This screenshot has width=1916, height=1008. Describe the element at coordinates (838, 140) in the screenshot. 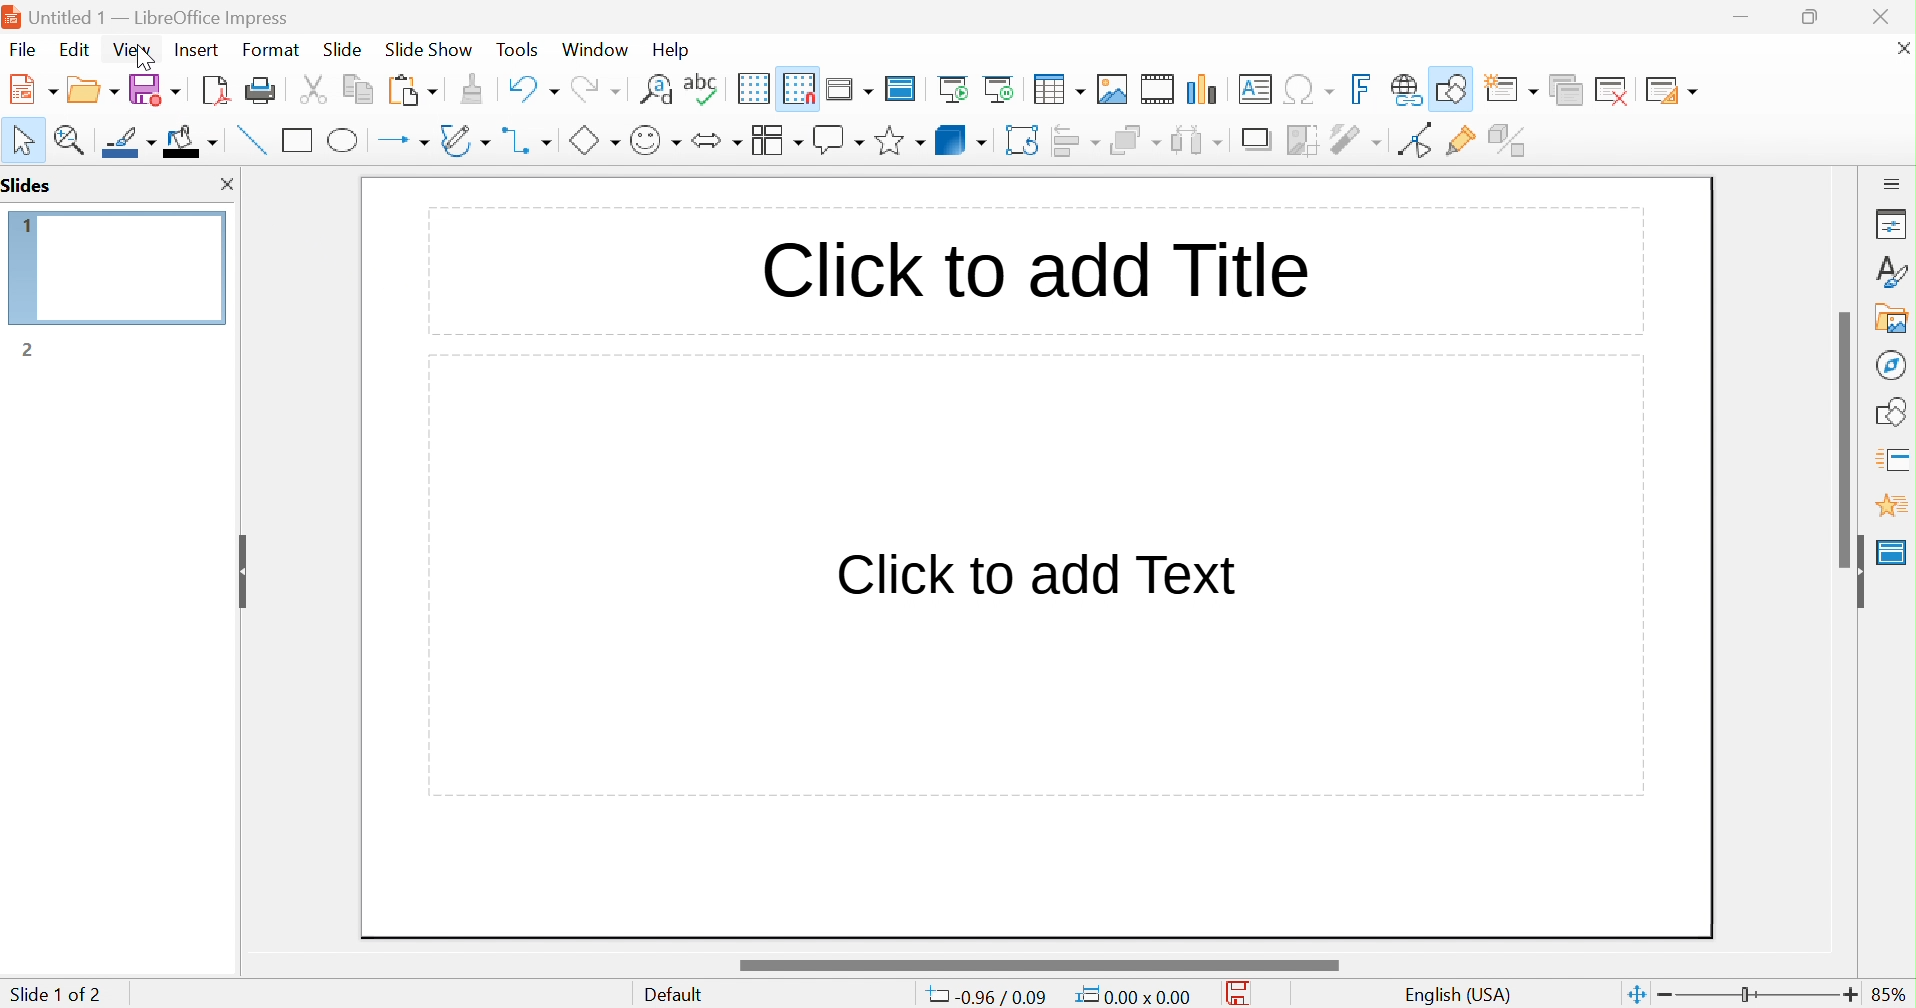

I see `callout shapes` at that location.